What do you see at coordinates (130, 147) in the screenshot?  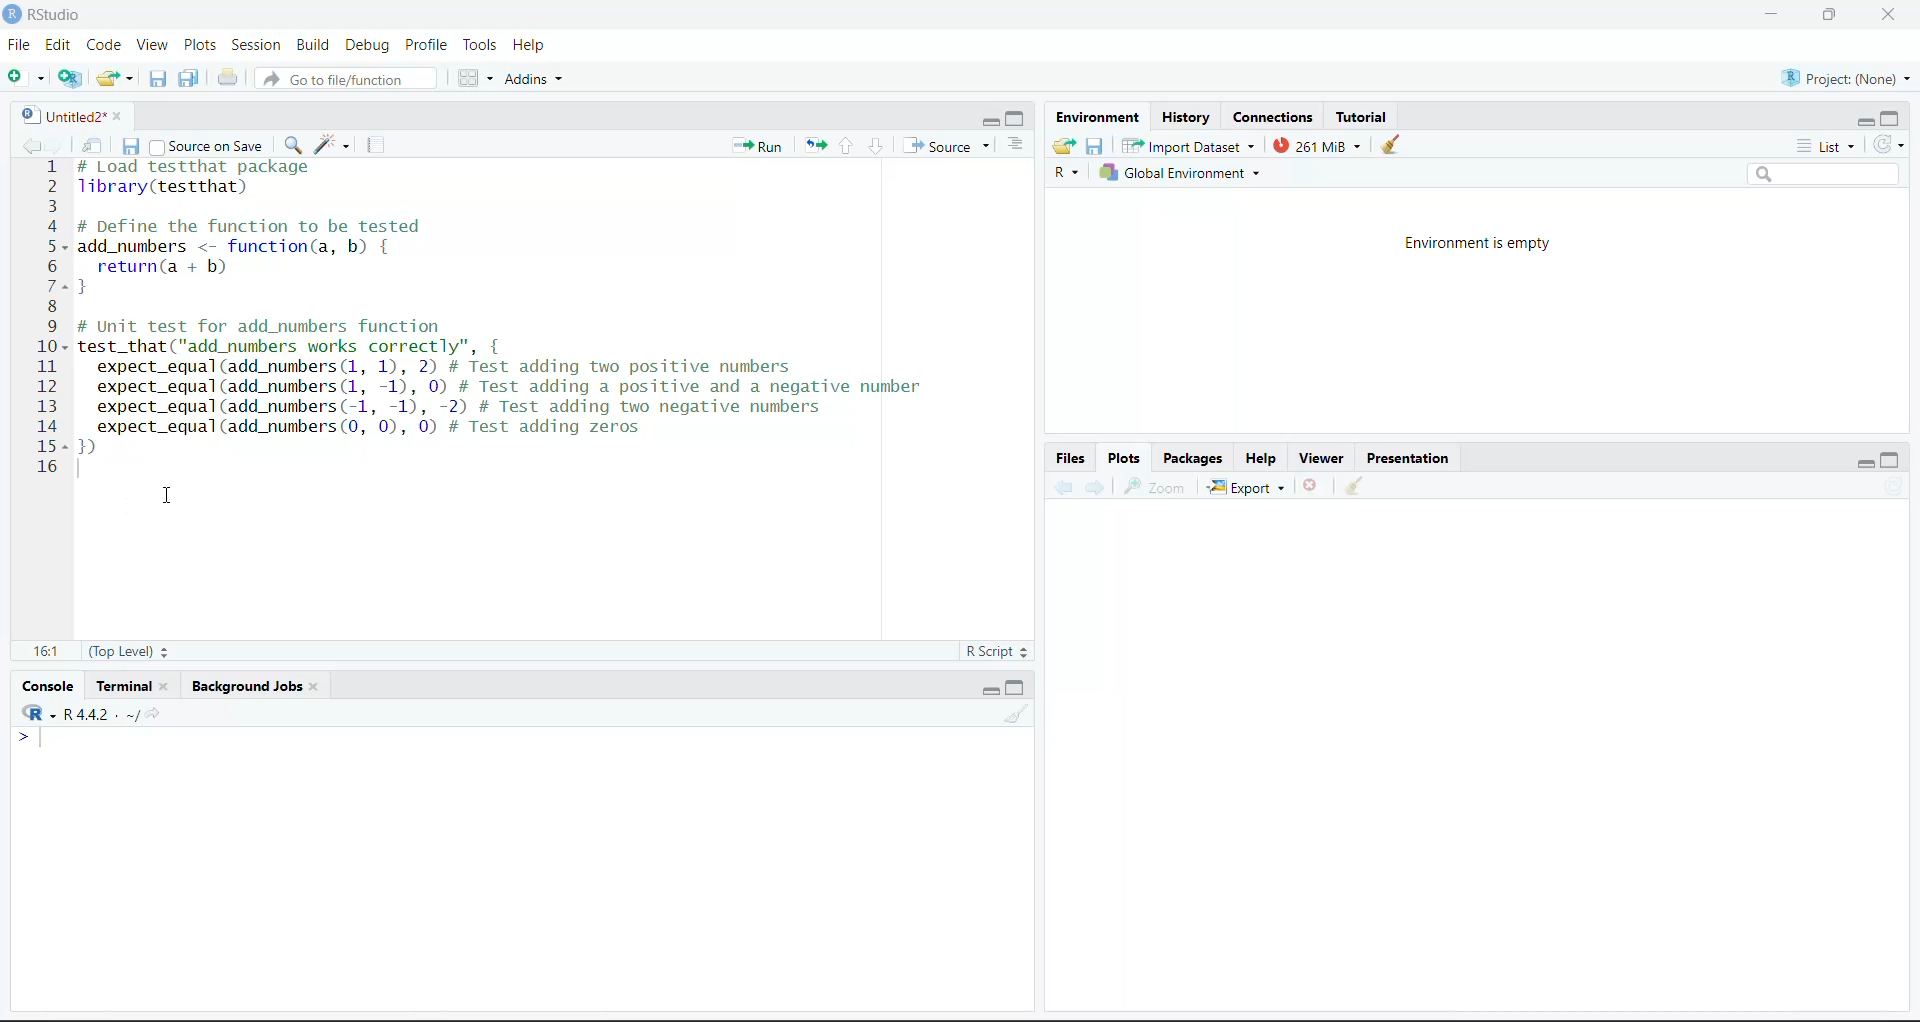 I see `Save` at bounding box center [130, 147].